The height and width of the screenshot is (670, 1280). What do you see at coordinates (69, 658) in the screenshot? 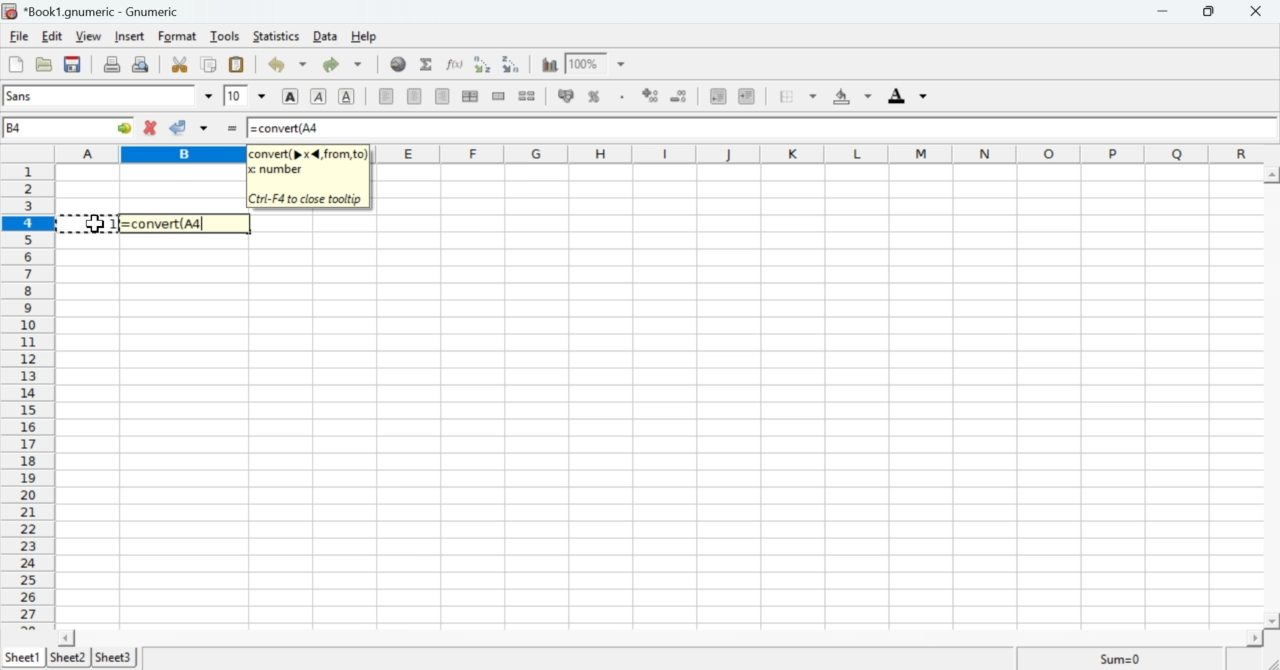
I see `Sheet 2` at bounding box center [69, 658].